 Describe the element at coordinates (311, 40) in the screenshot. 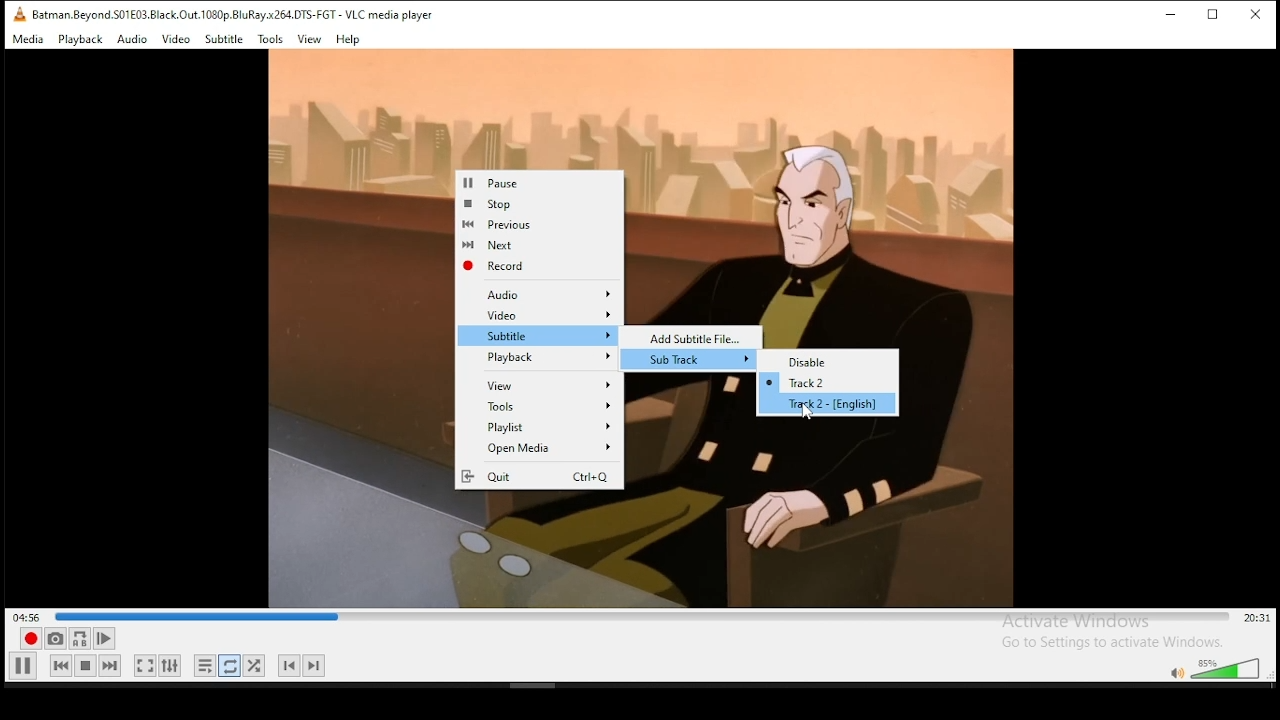

I see `View` at that location.